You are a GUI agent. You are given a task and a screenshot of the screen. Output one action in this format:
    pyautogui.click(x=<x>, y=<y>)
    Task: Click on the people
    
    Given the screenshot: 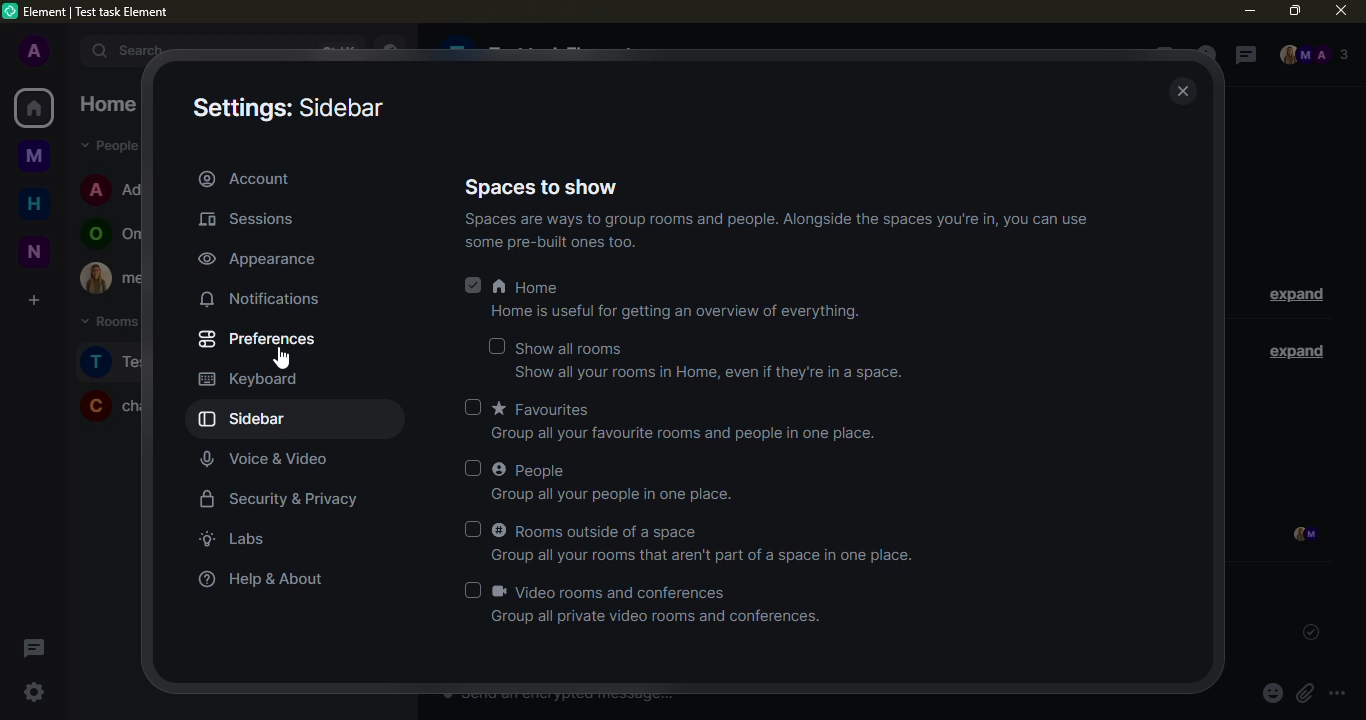 What is the action you would take?
    pyautogui.click(x=534, y=472)
    